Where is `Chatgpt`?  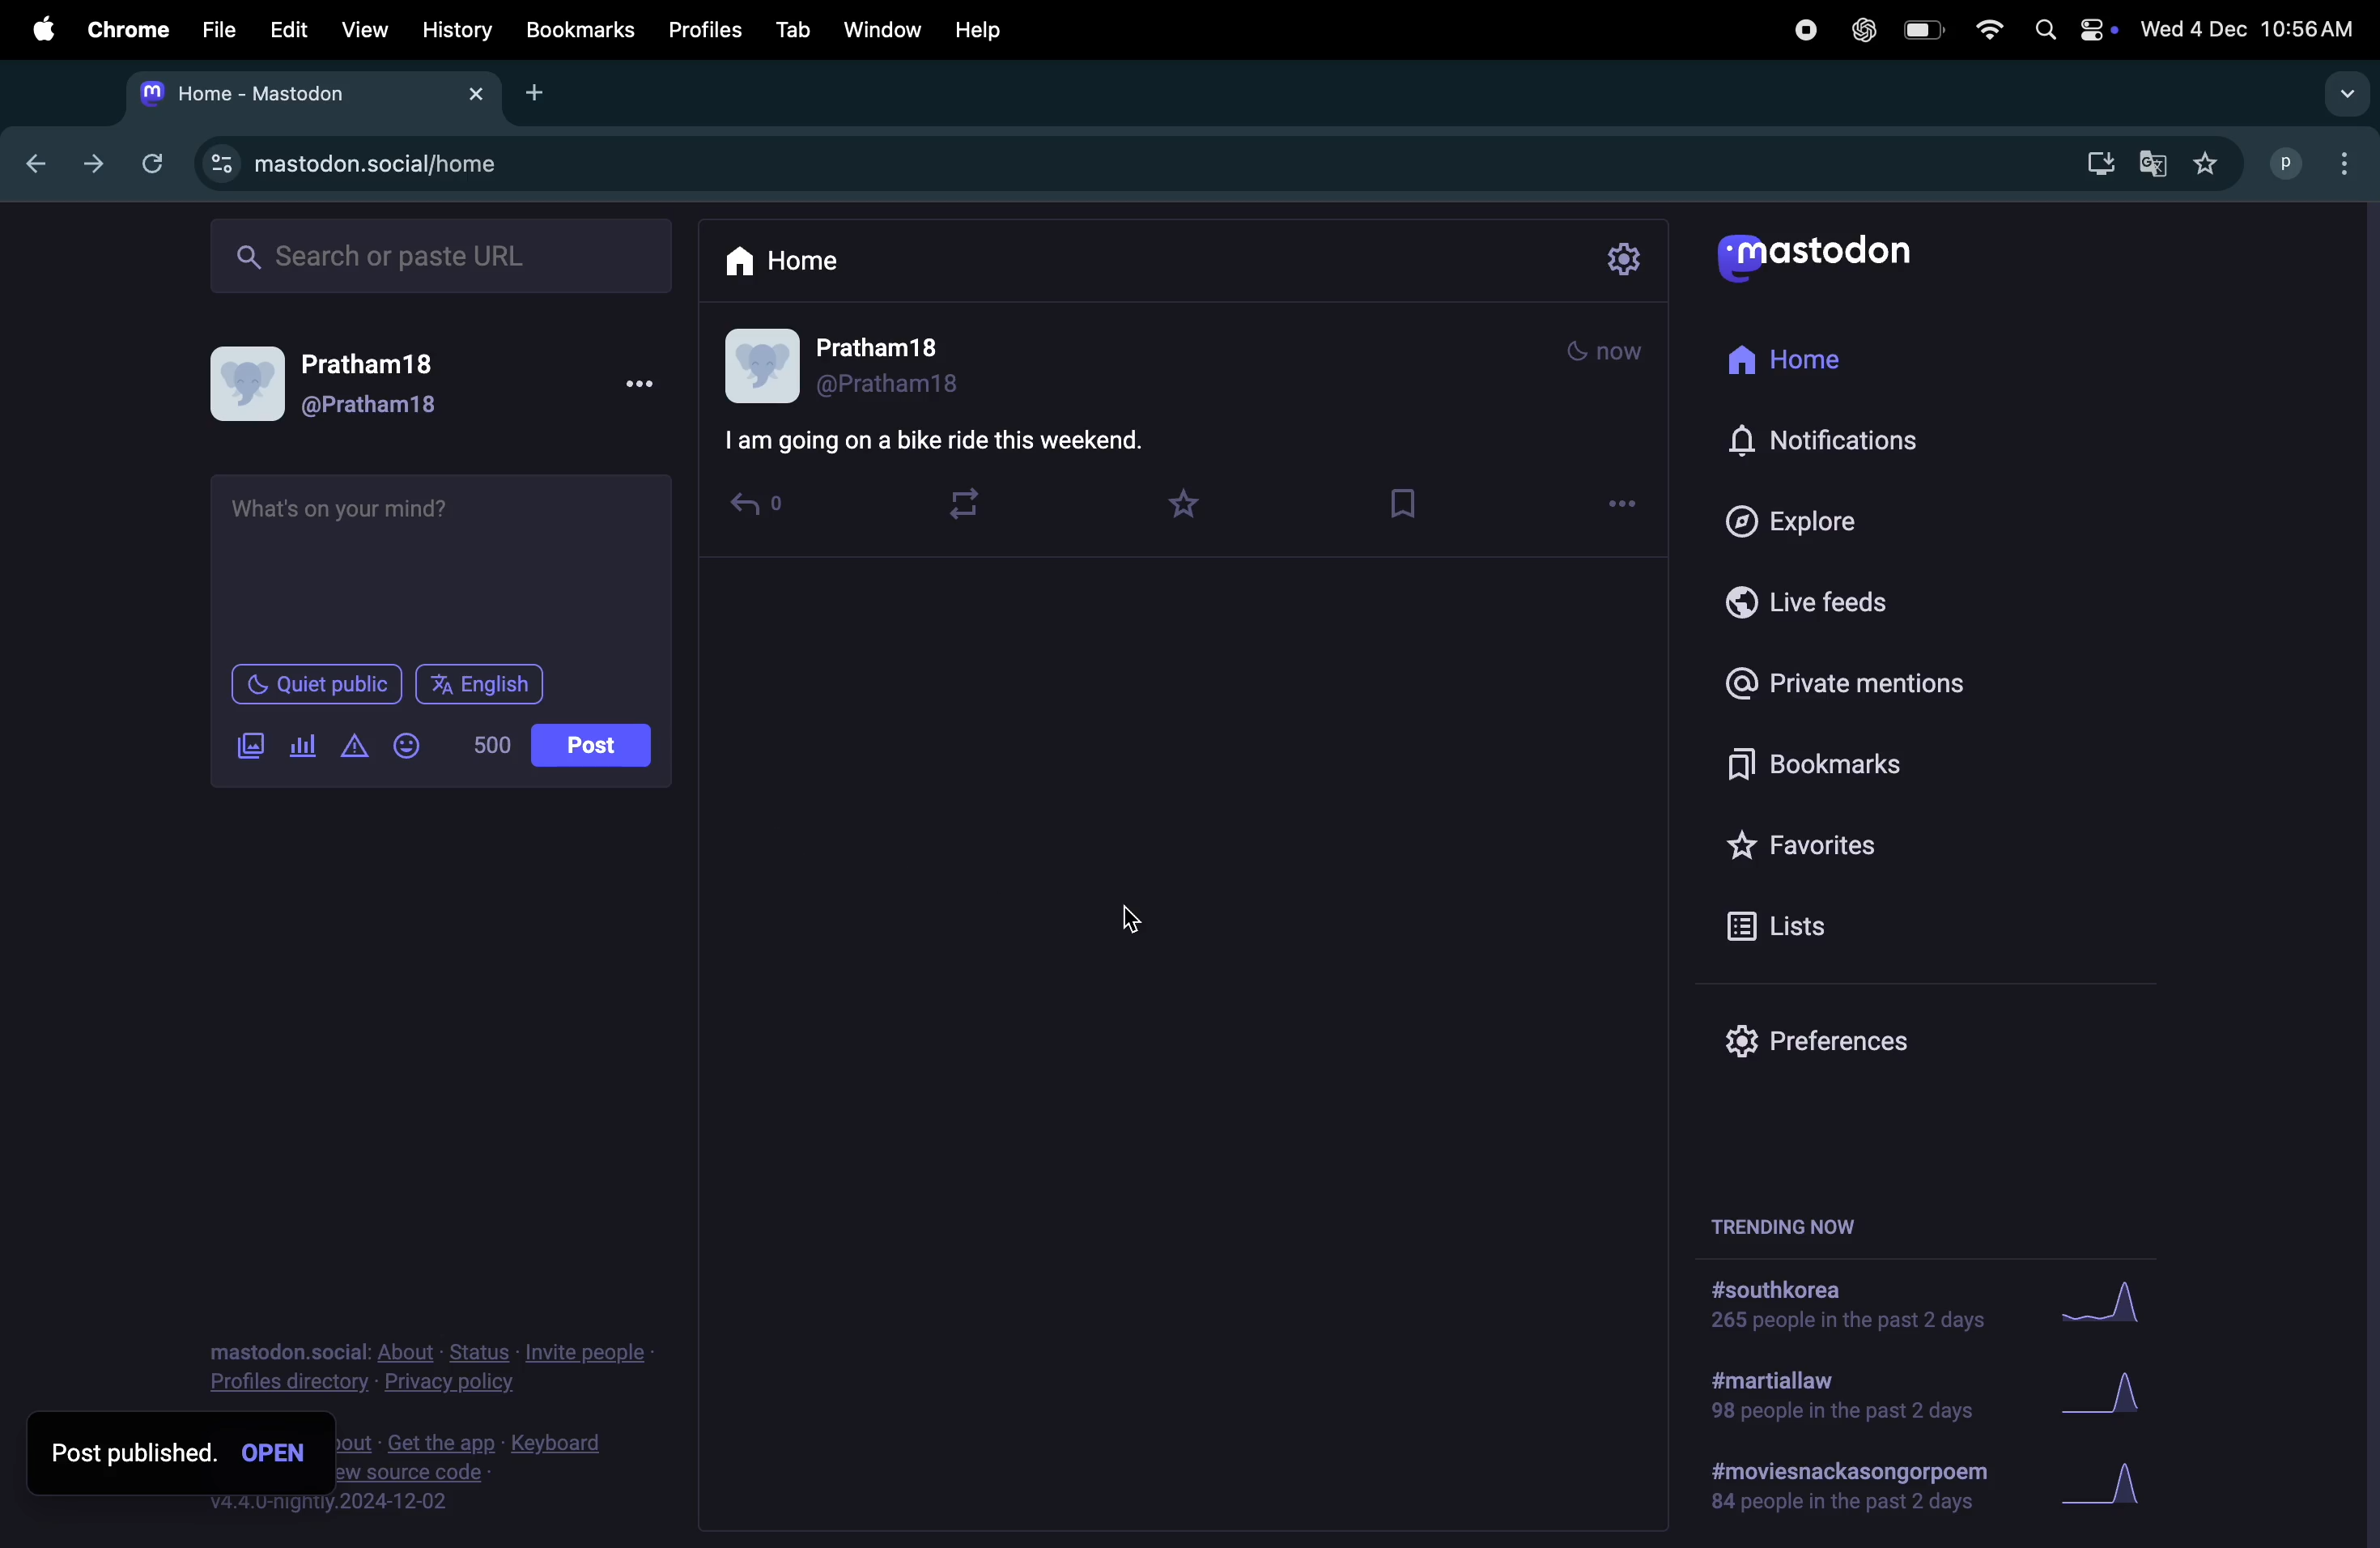
Chatgpt is located at coordinates (1860, 30).